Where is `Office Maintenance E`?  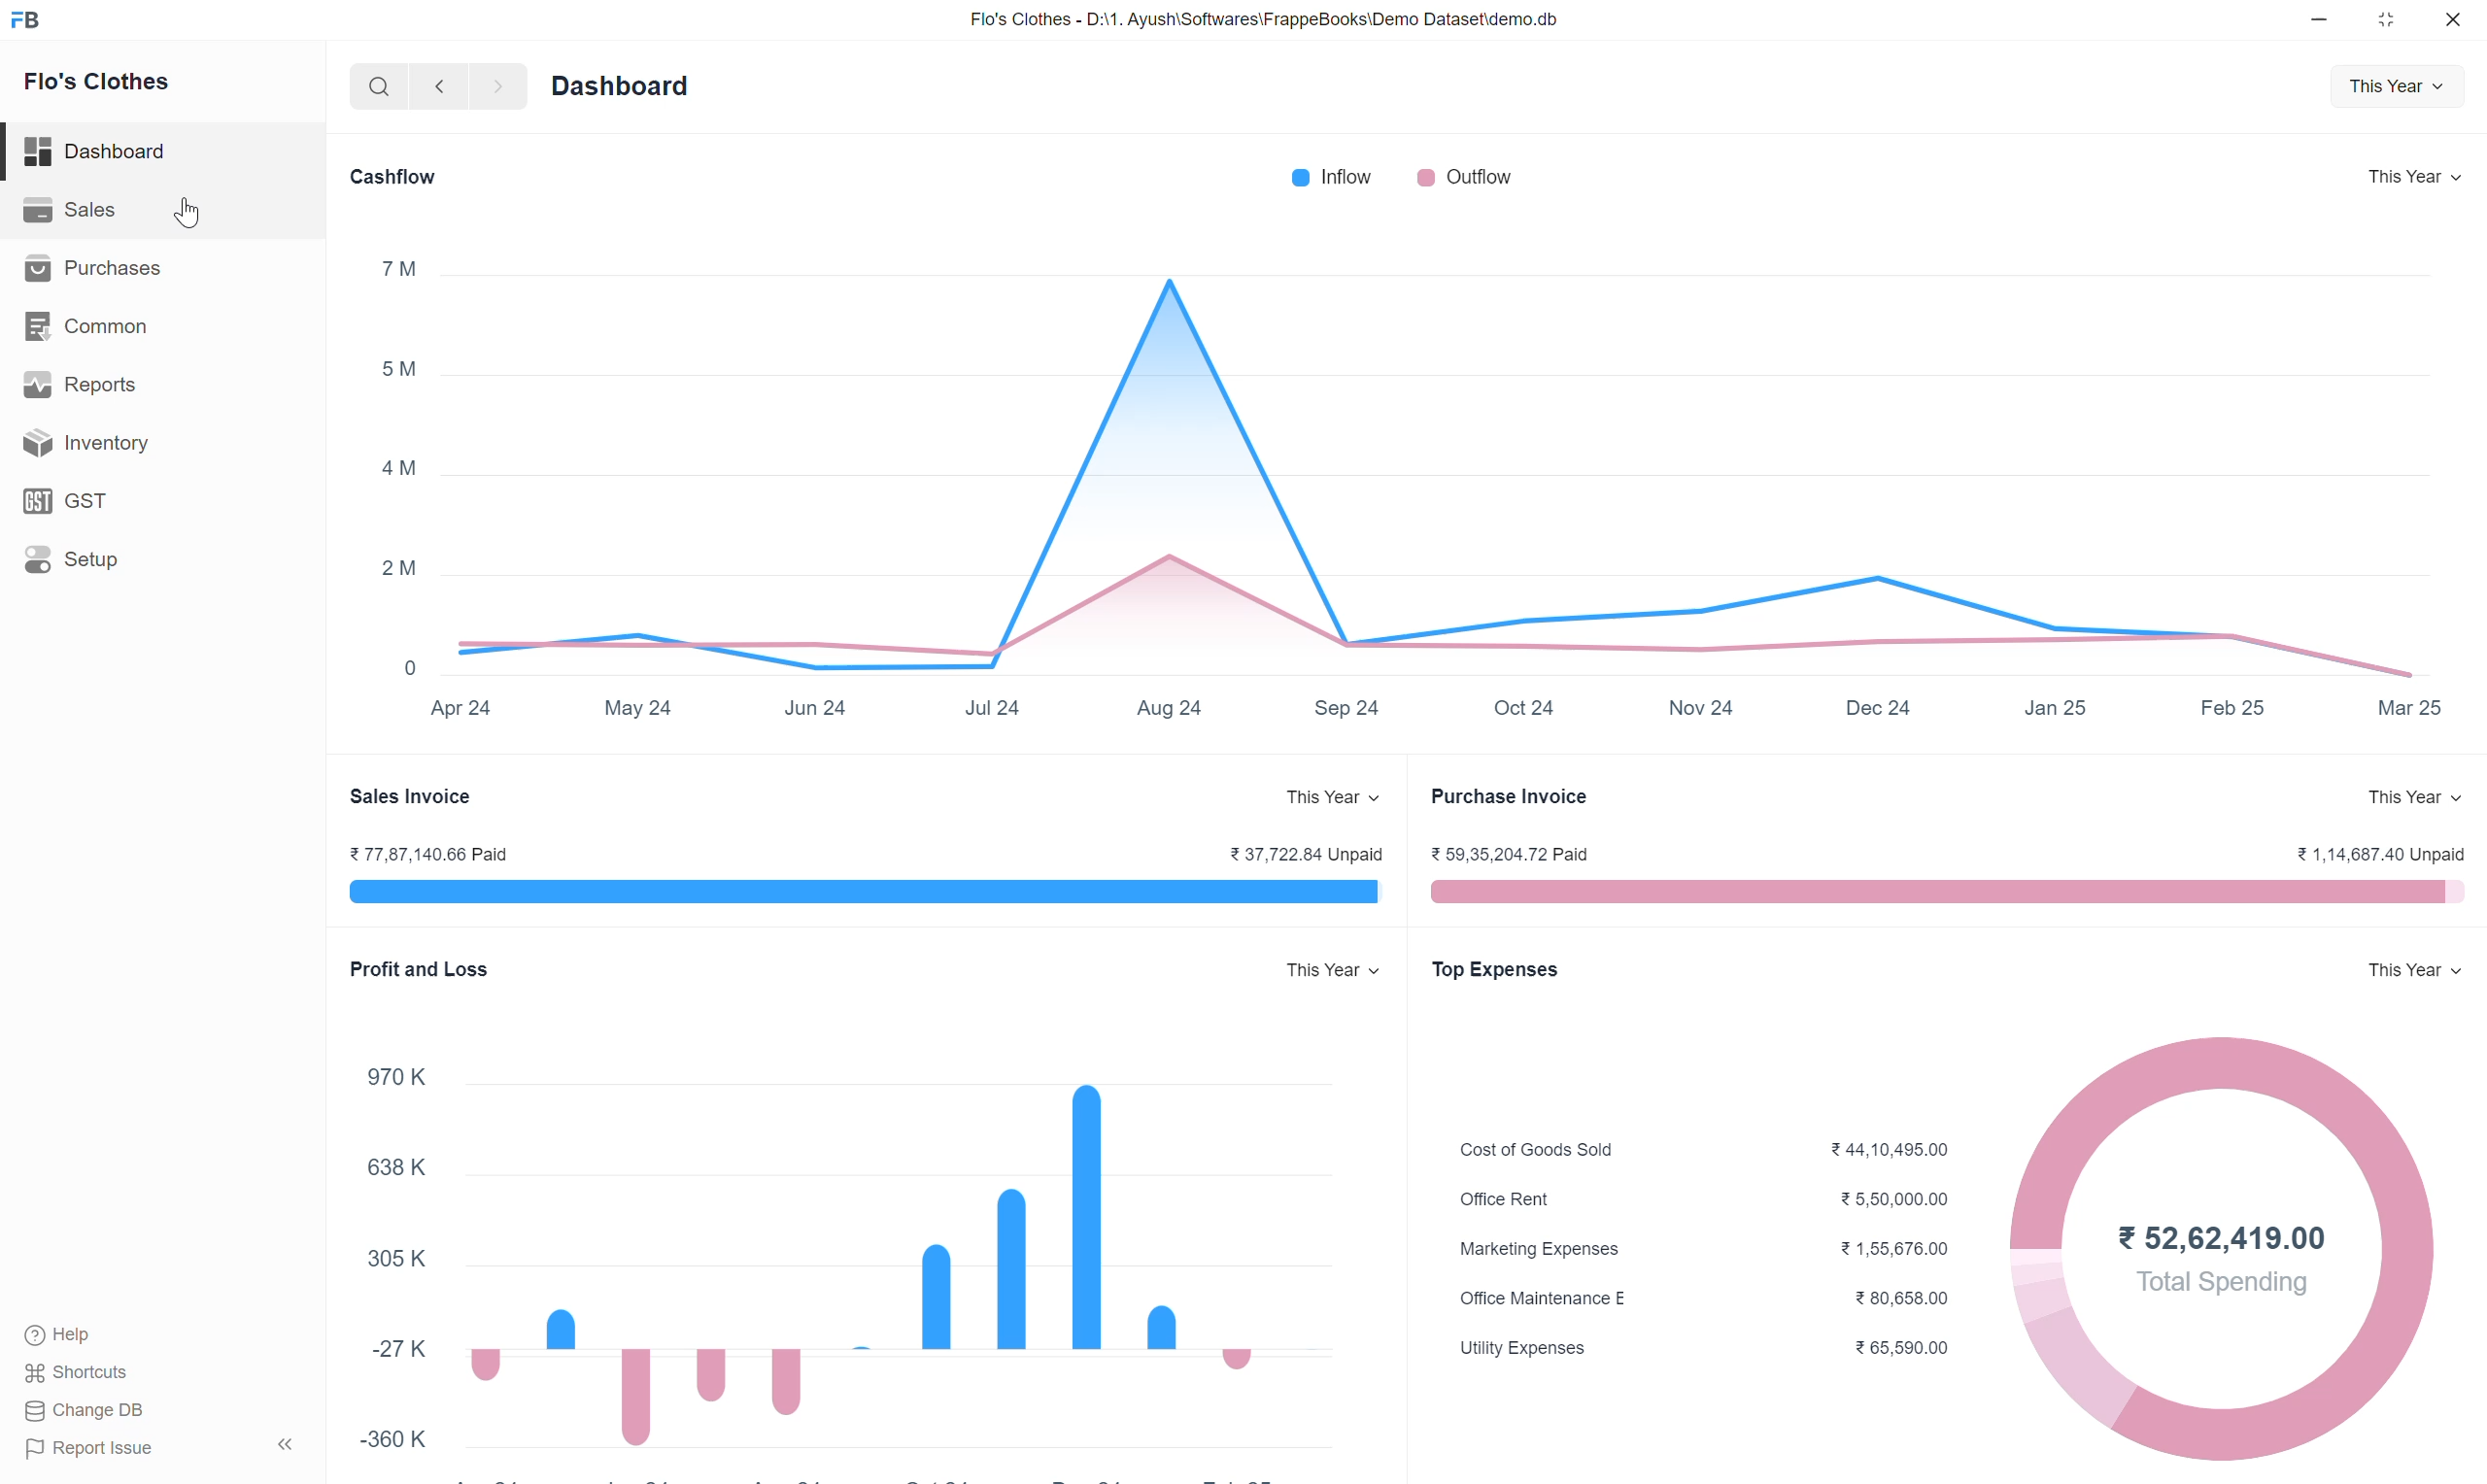
Office Maintenance E is located at coordinates (1544, 1303).